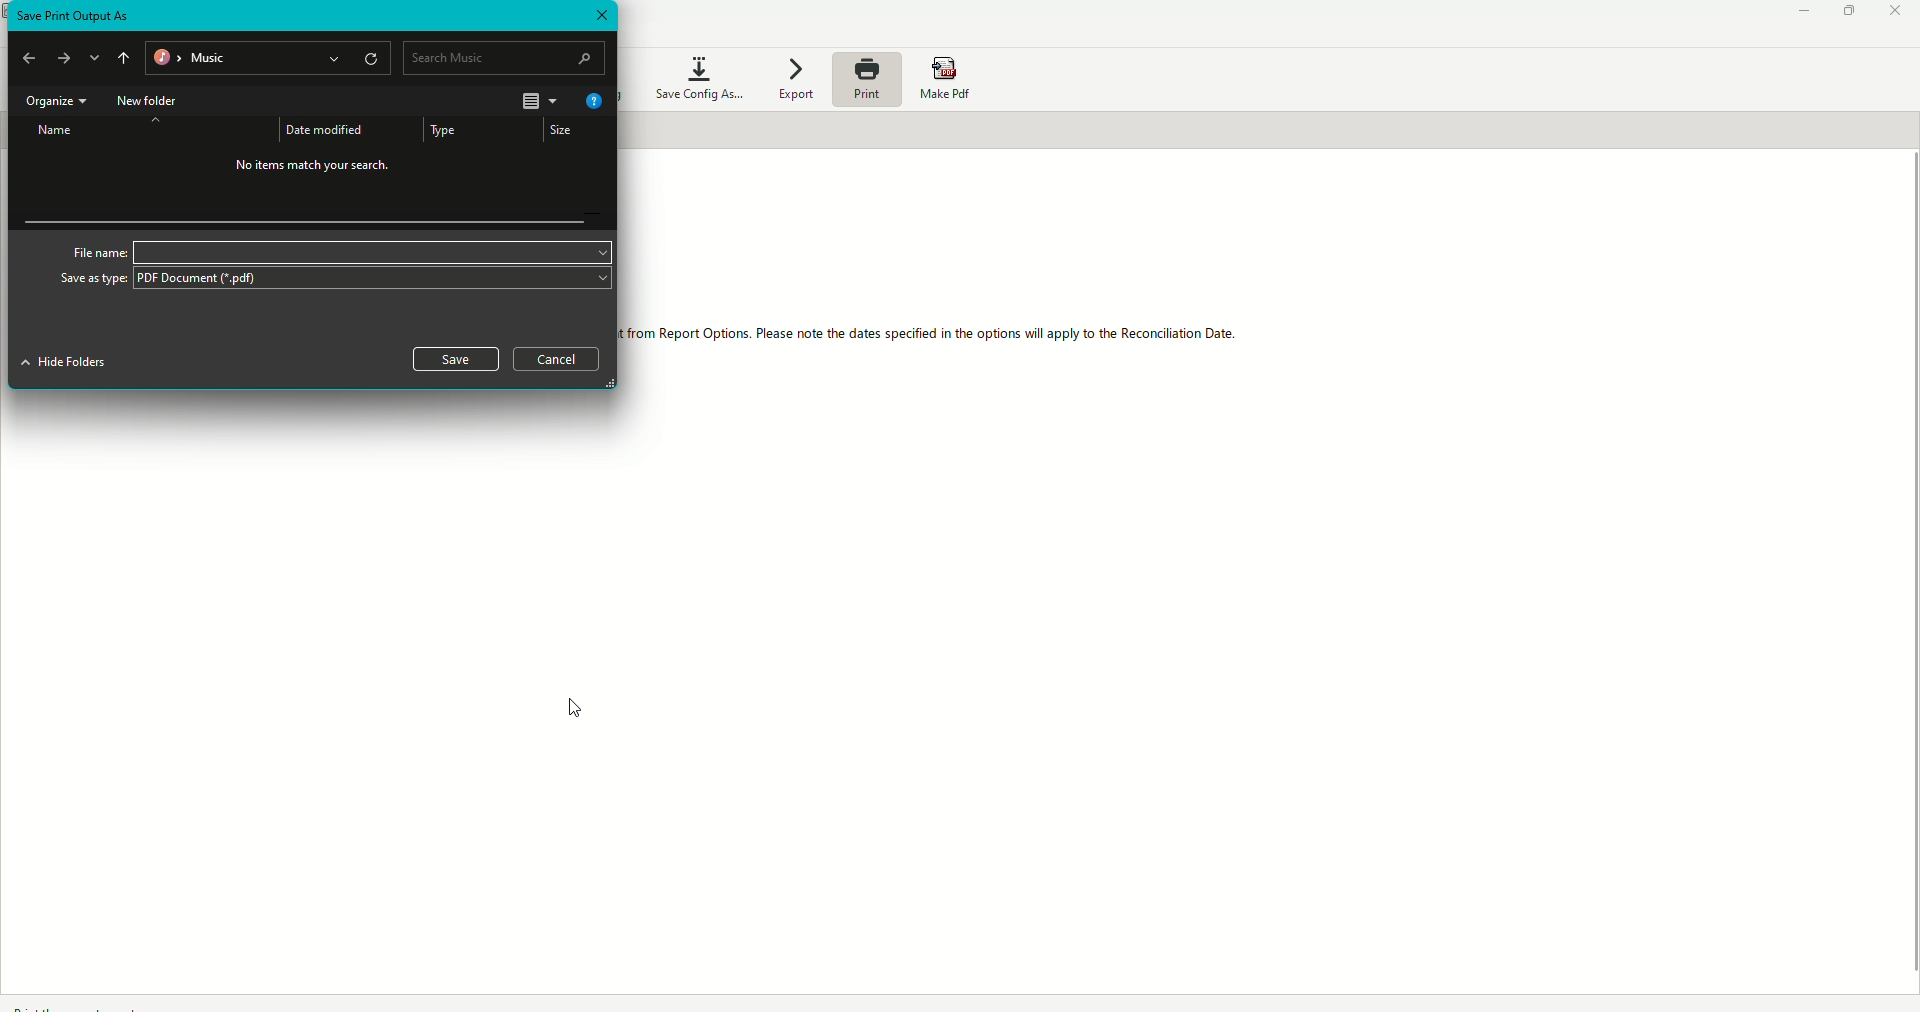  Describe the element at coordinates (579, 709) in the screenshot. I see `Cursor` at that location.